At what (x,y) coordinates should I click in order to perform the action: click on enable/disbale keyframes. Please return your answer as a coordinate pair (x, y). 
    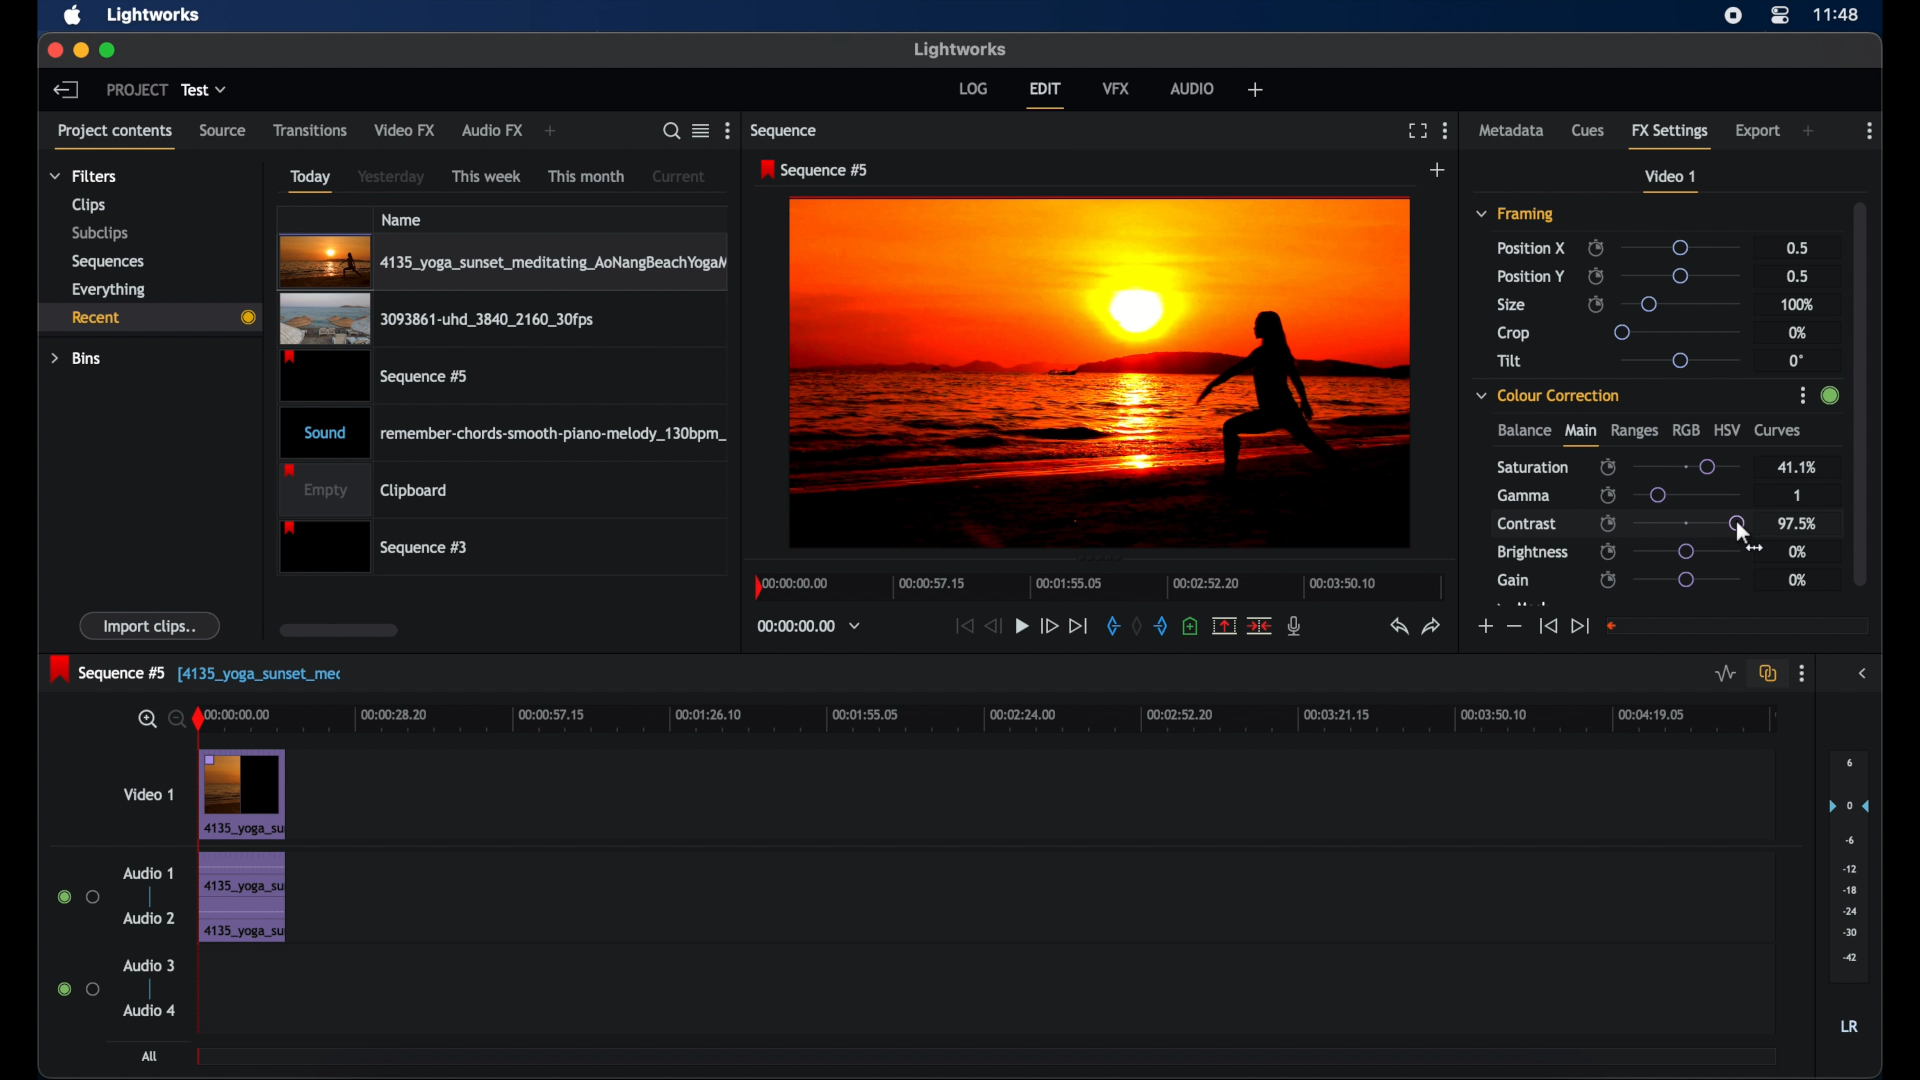
    Looking at the image, I should click on (1609, 465).